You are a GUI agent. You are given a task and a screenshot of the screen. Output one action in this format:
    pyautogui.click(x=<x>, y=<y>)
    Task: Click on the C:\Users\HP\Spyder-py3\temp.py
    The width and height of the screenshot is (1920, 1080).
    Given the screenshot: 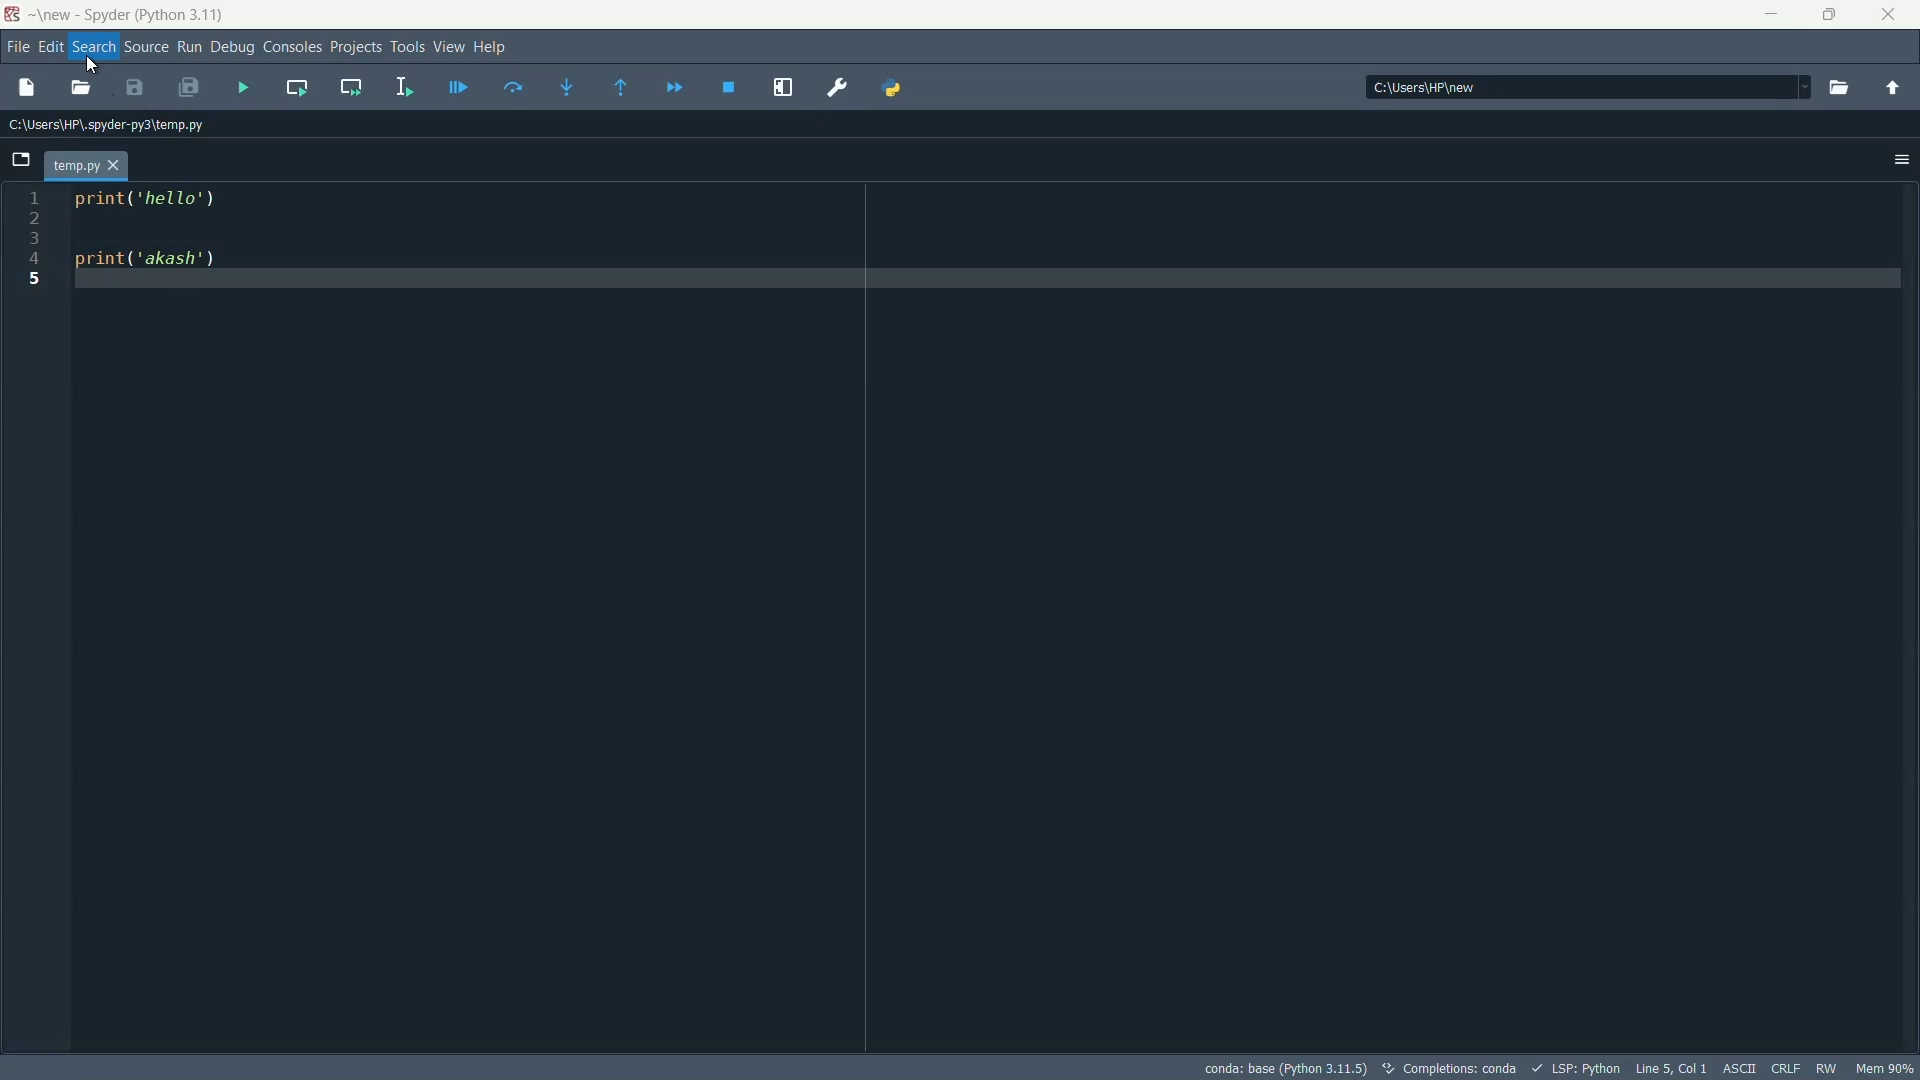 What is the action you would take?
    pyautogui.click(x=106, y=123)
    